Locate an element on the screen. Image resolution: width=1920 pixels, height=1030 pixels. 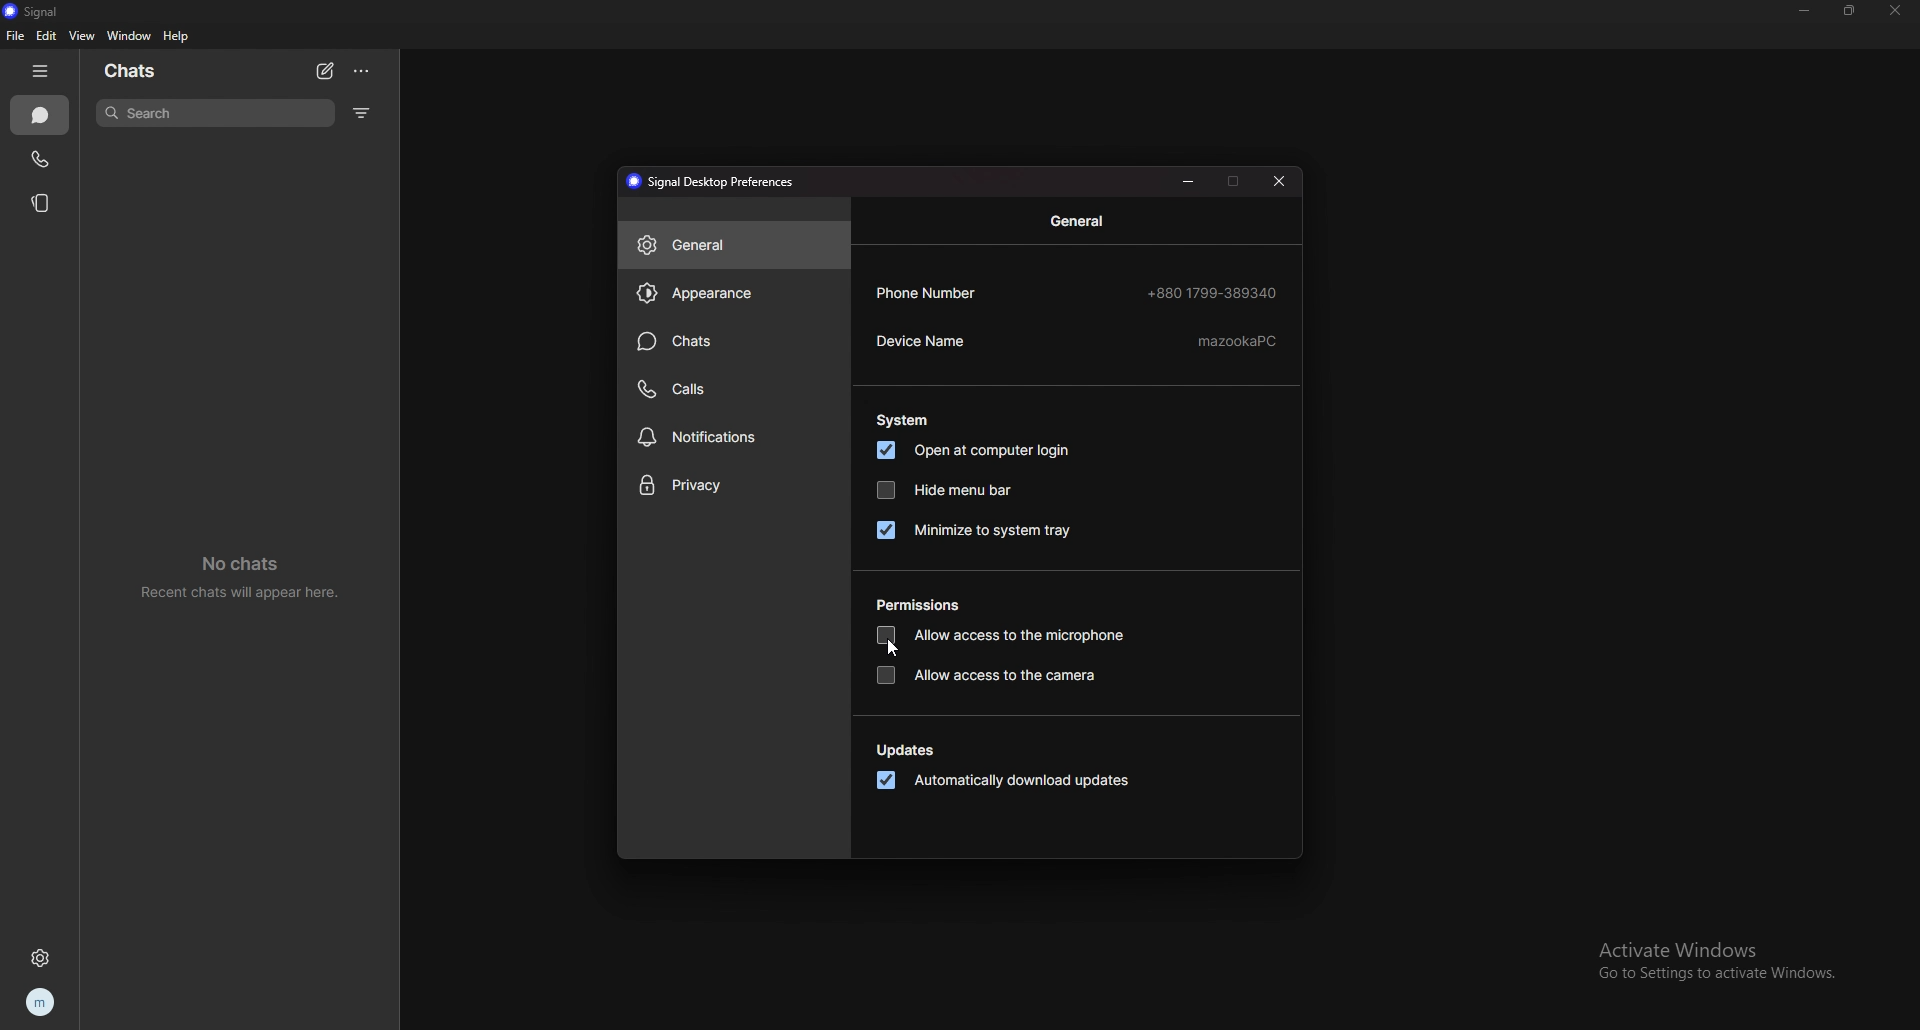
search is located at coordinates (218, 113).